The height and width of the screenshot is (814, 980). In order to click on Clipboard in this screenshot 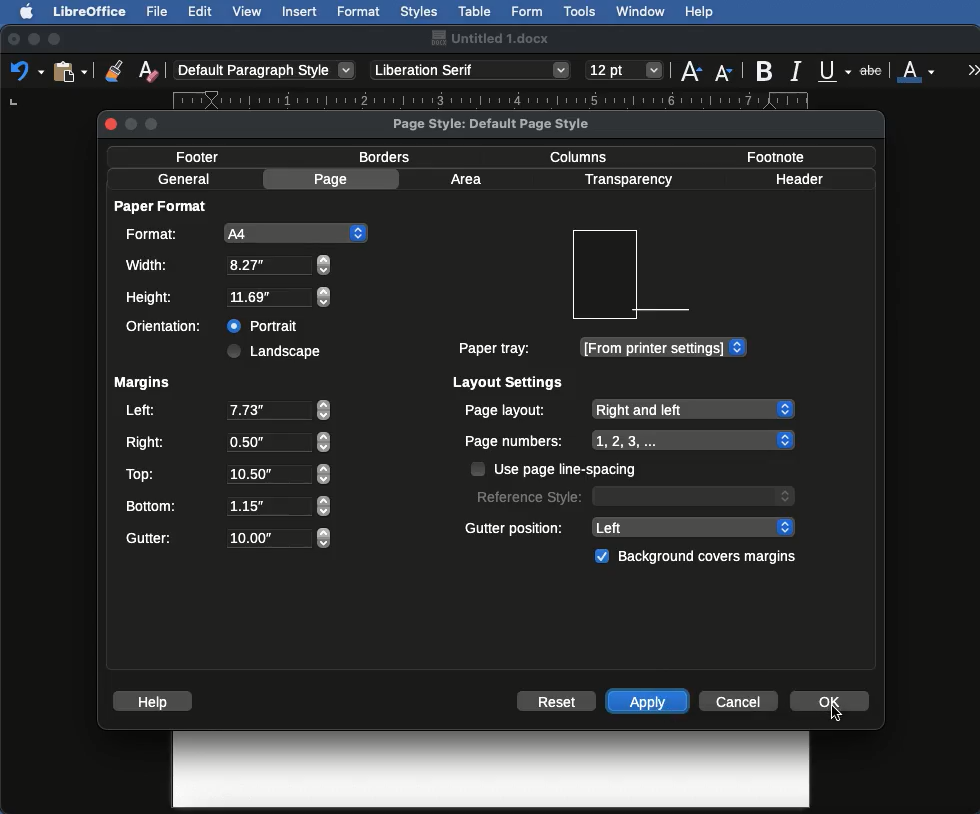, I will do `click(70, 70)`.